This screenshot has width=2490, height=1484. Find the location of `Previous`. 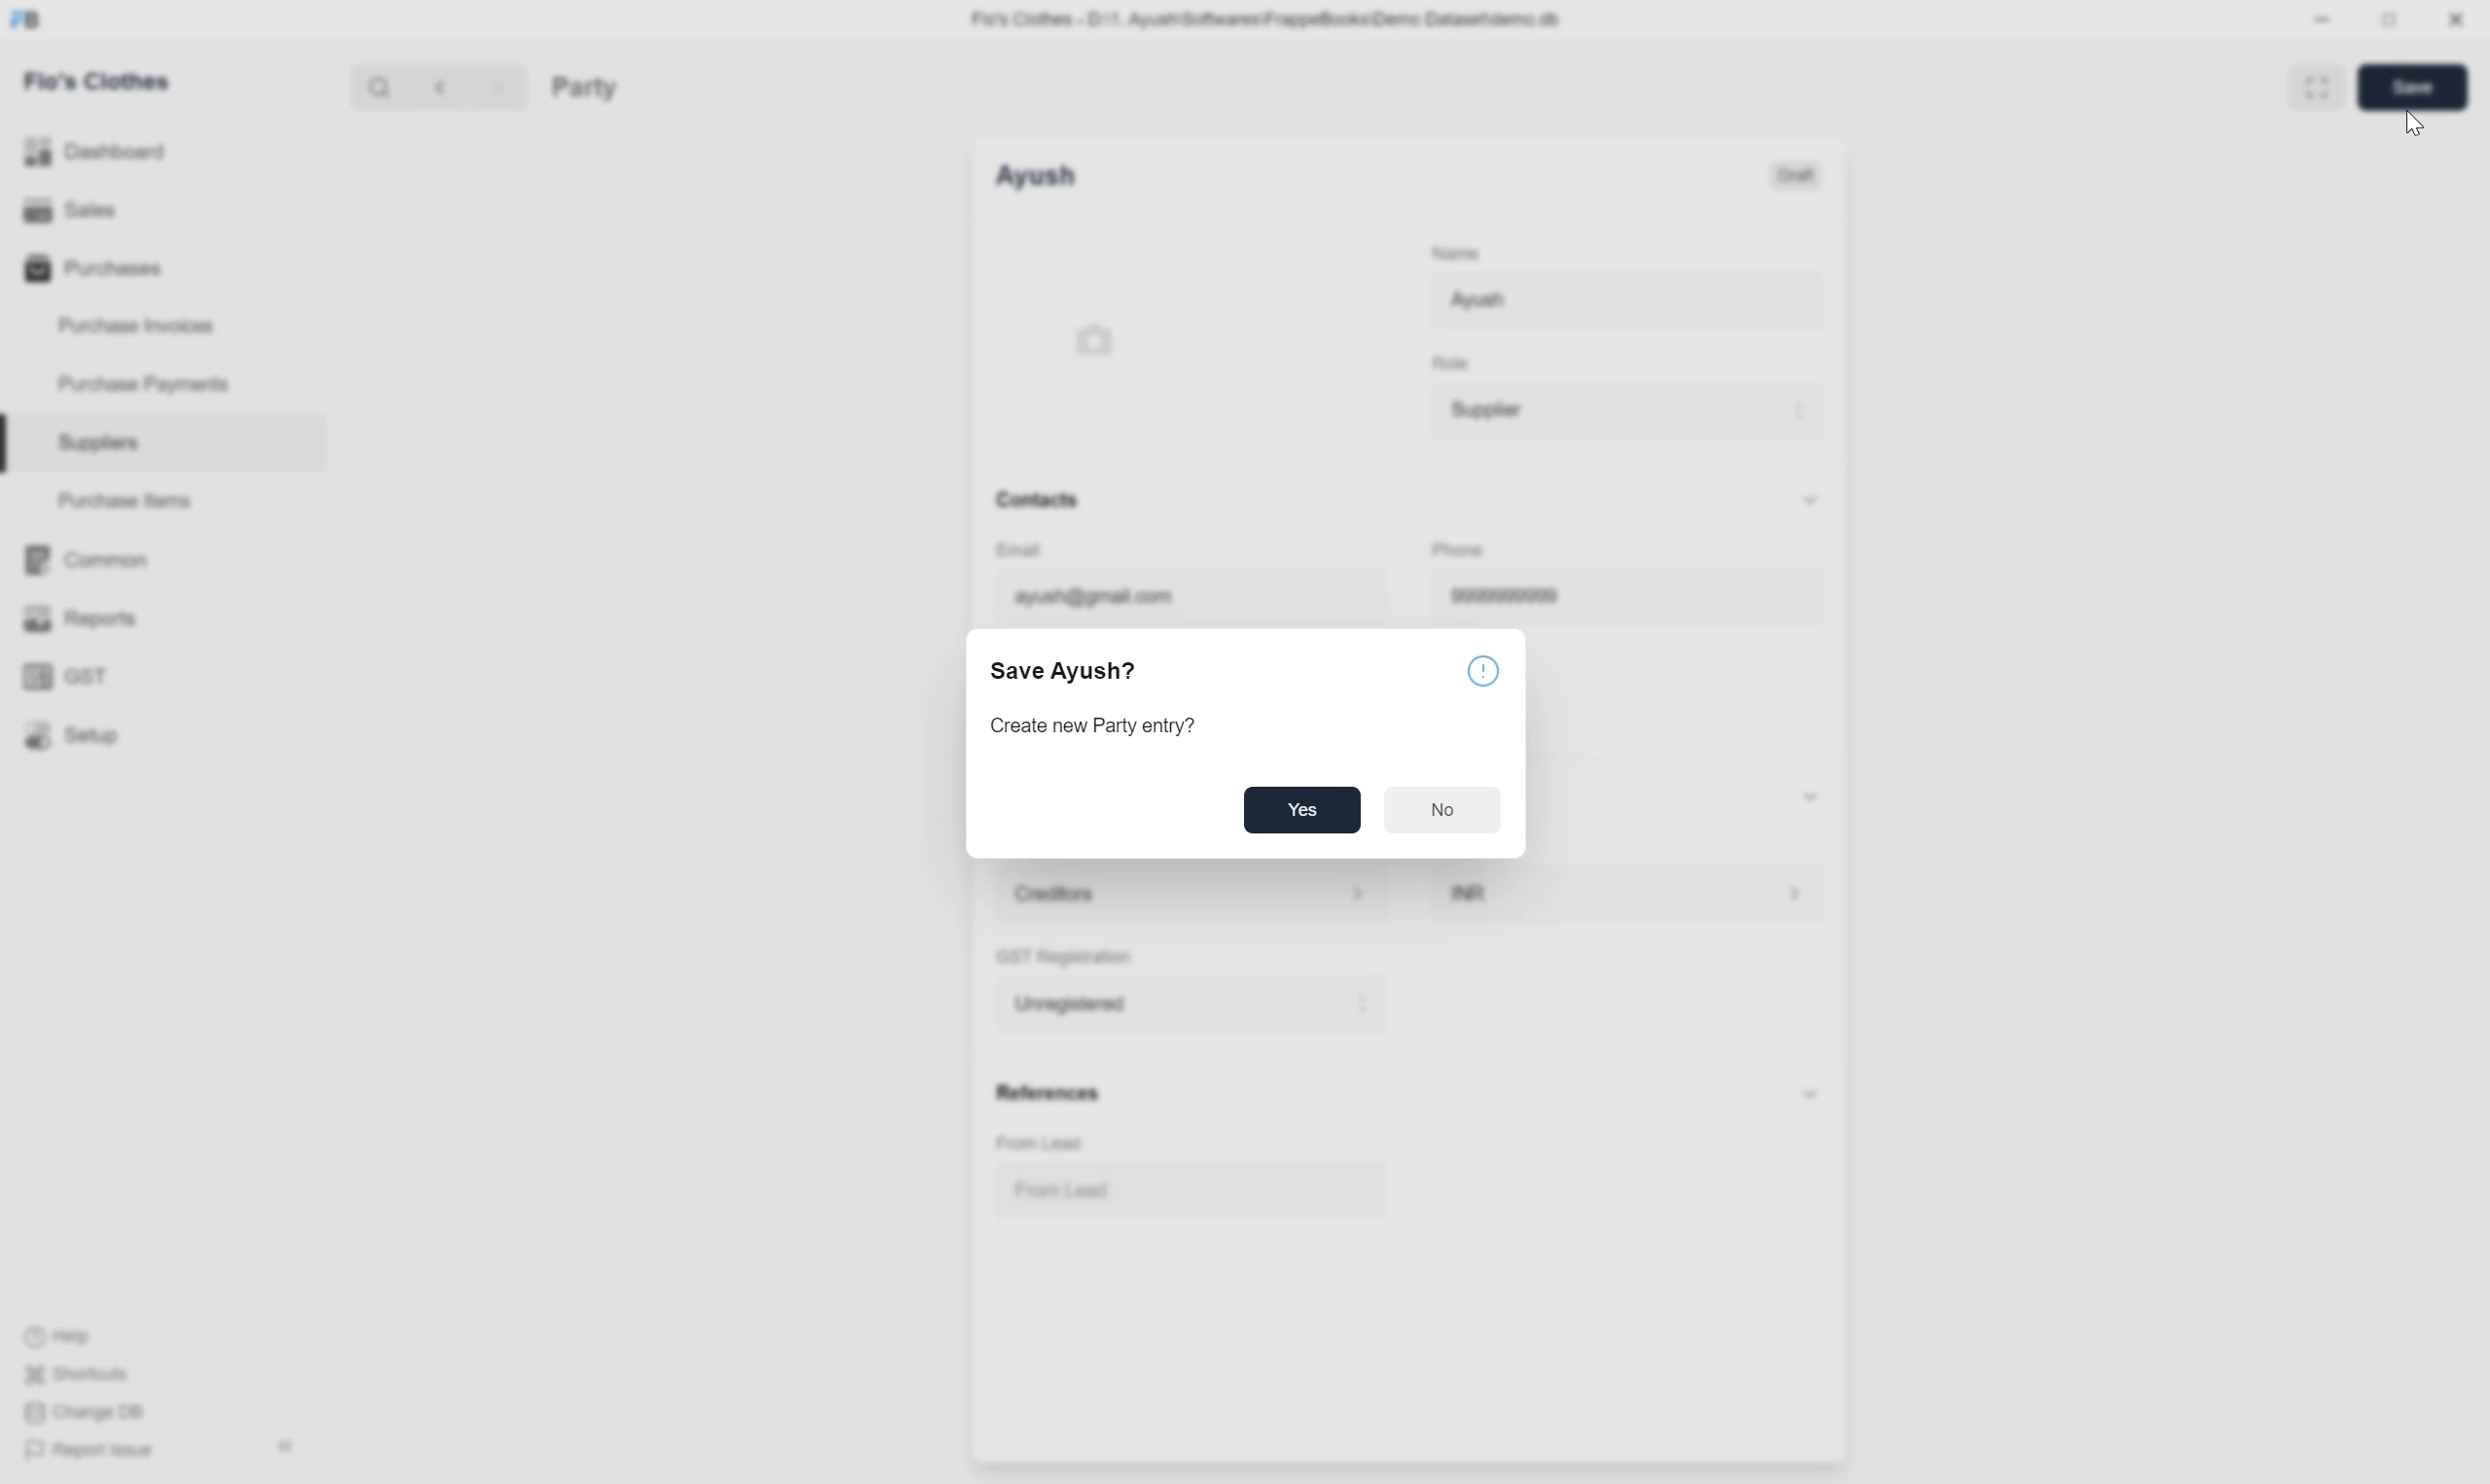

Previous is located at coordinates (440, 86).